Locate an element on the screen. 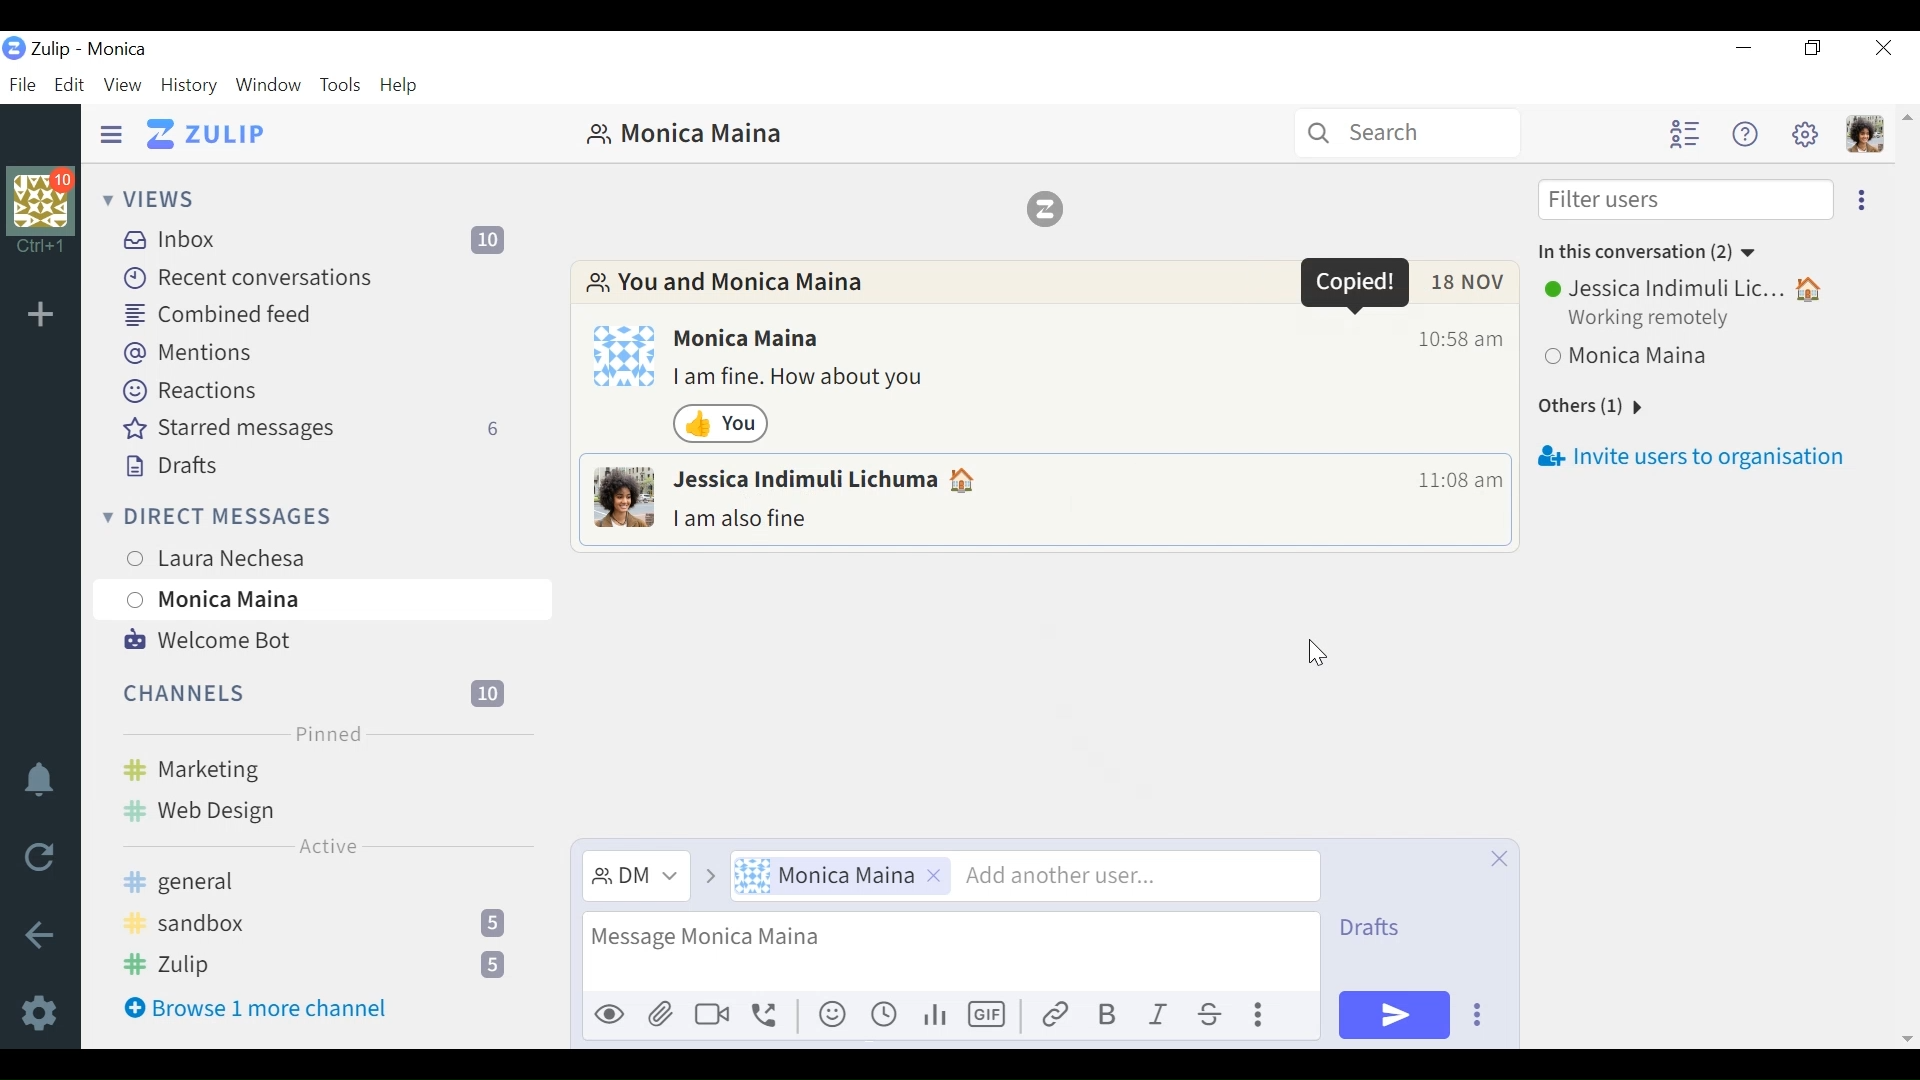 This screenshot has width=1920, height=1080. Profile photo is located at coordinates (625, 355).